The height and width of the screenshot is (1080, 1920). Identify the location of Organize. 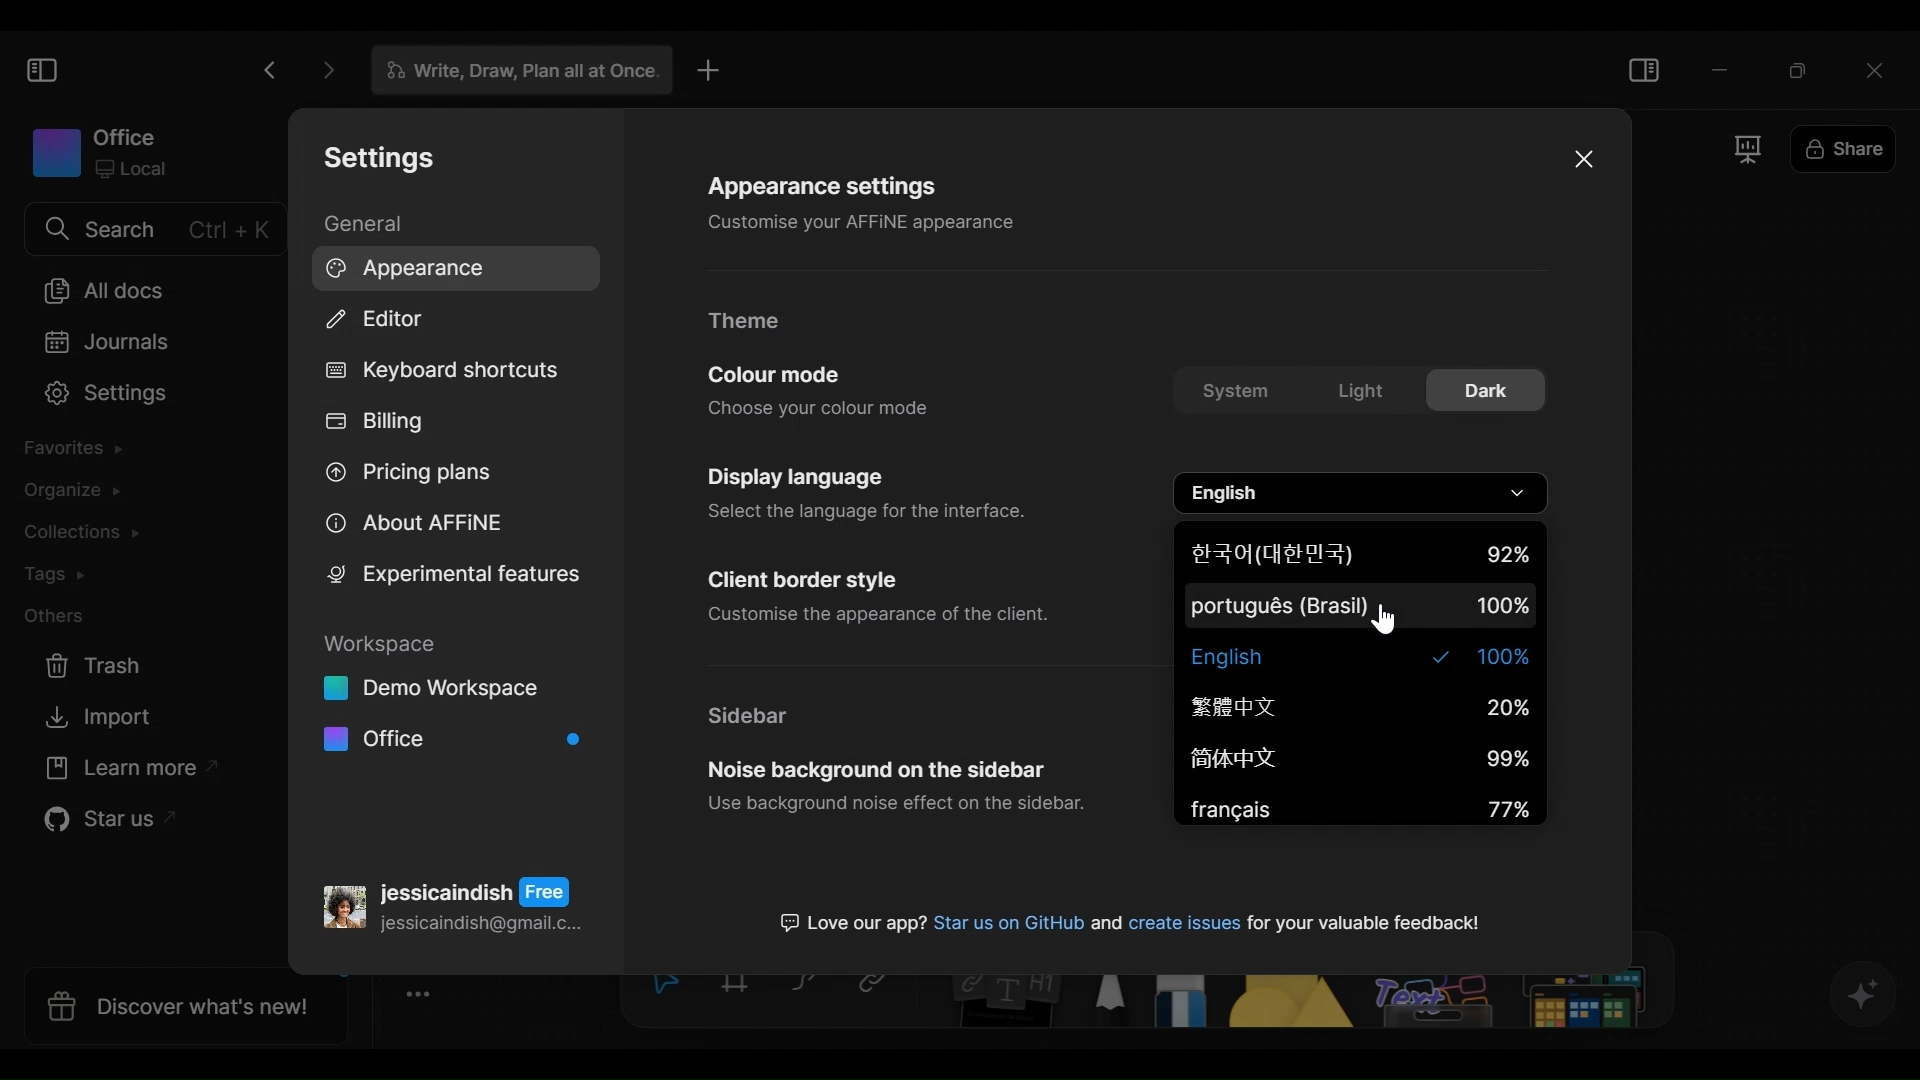
(70, 492).